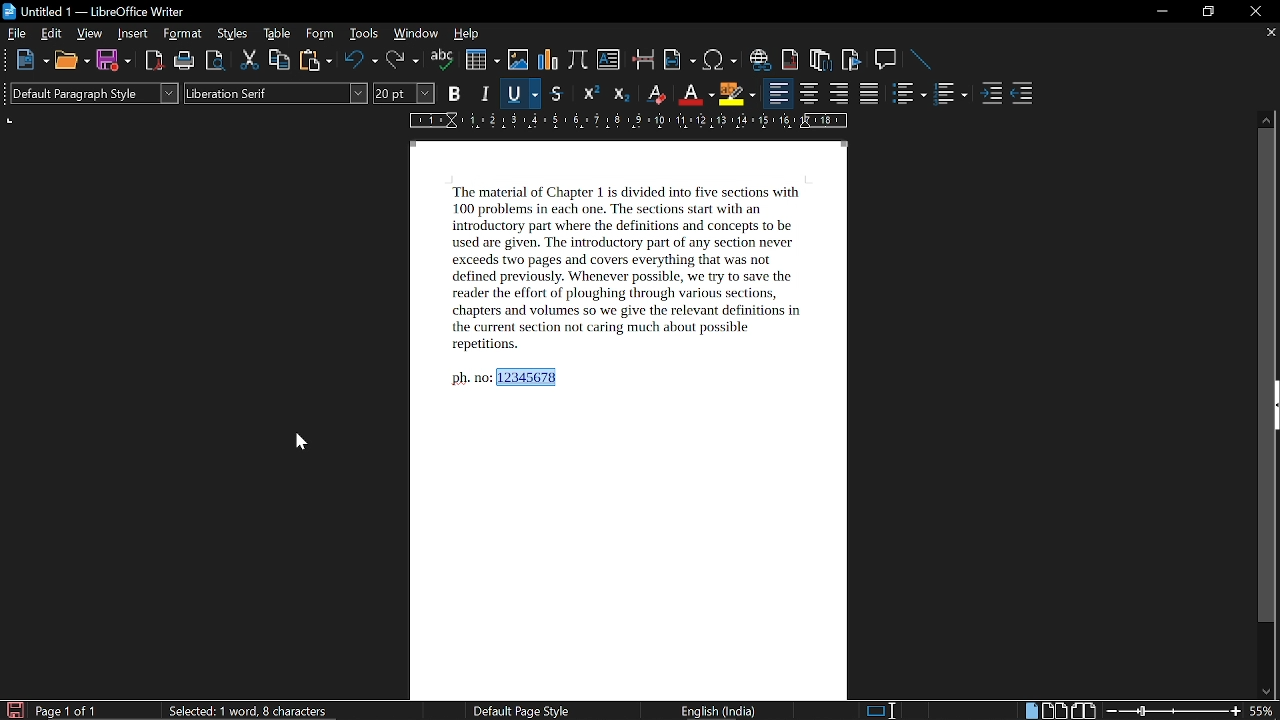  What do you see at coordinates (96, 11) in the screenshot?
I see `Untitled 1 - LibreOffice Writer` at bounding box center [96, 11].